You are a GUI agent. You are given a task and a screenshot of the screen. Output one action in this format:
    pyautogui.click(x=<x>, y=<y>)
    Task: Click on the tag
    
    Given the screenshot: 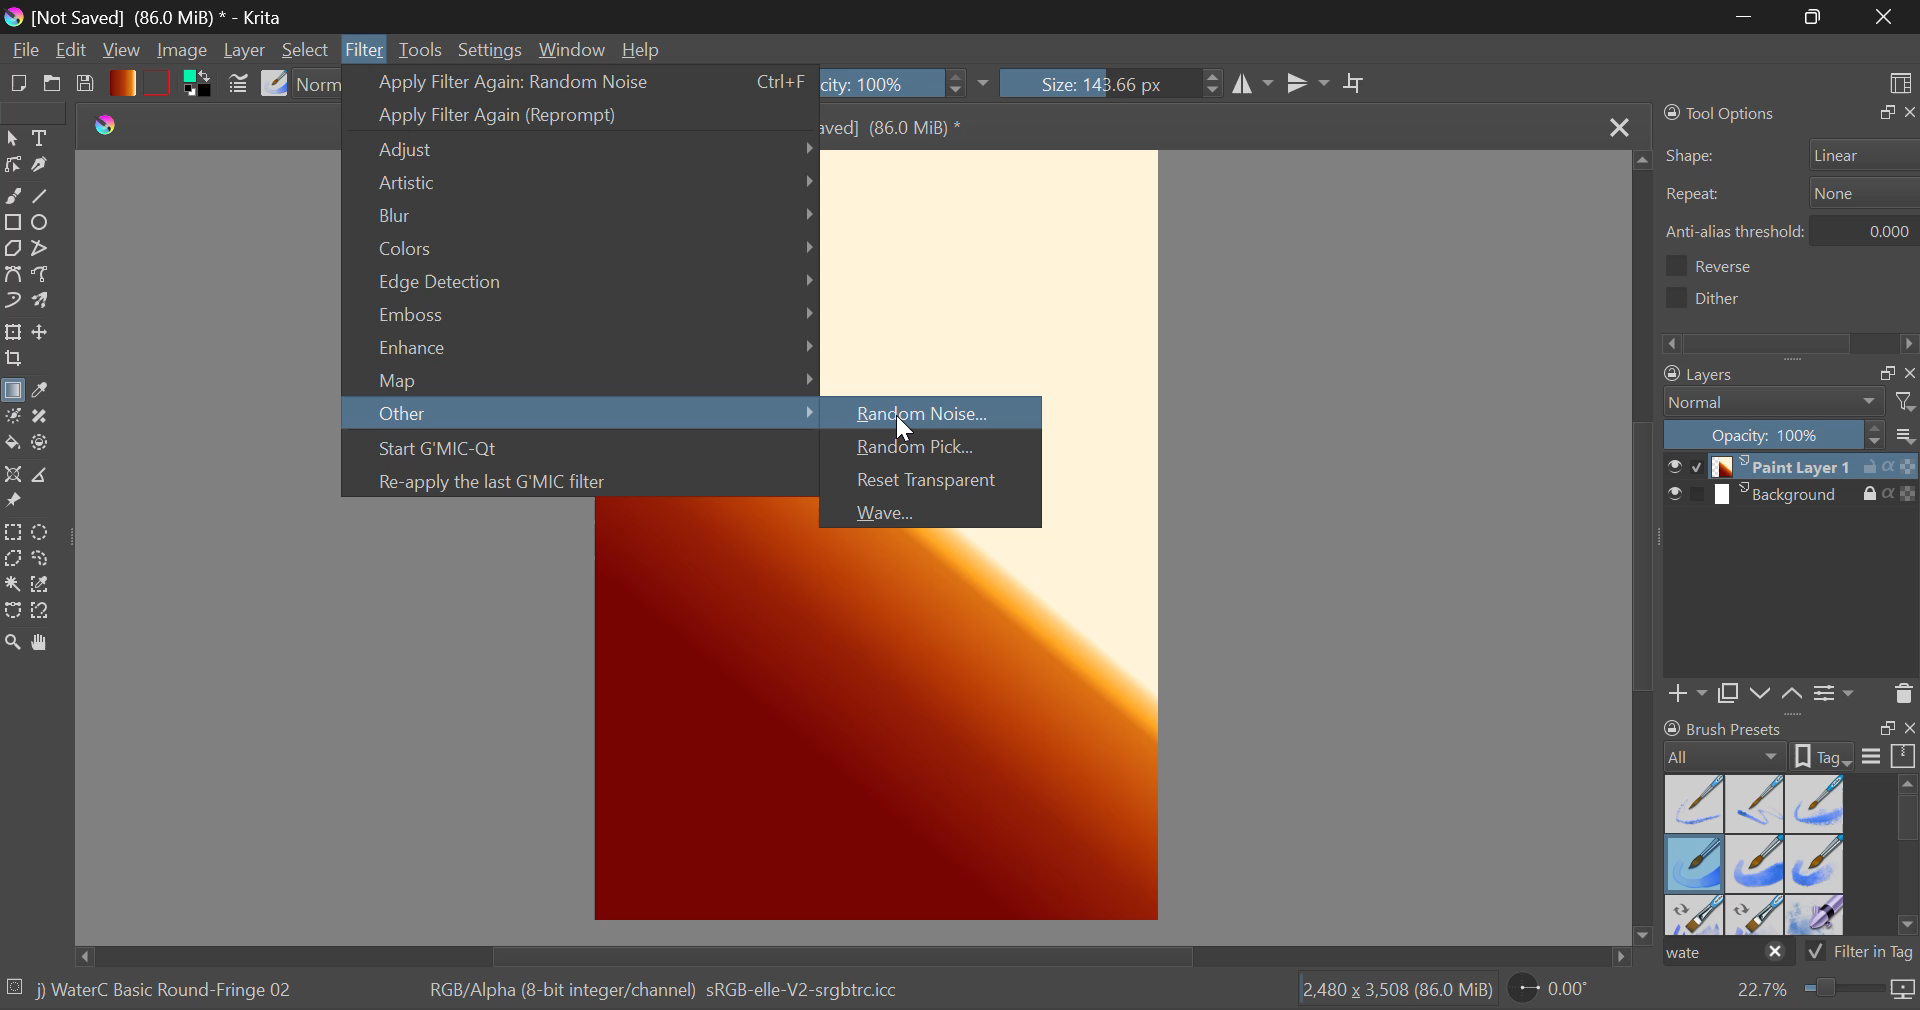 What is the action you would take?
    pyautogui.click(x=1903, y=957)
    